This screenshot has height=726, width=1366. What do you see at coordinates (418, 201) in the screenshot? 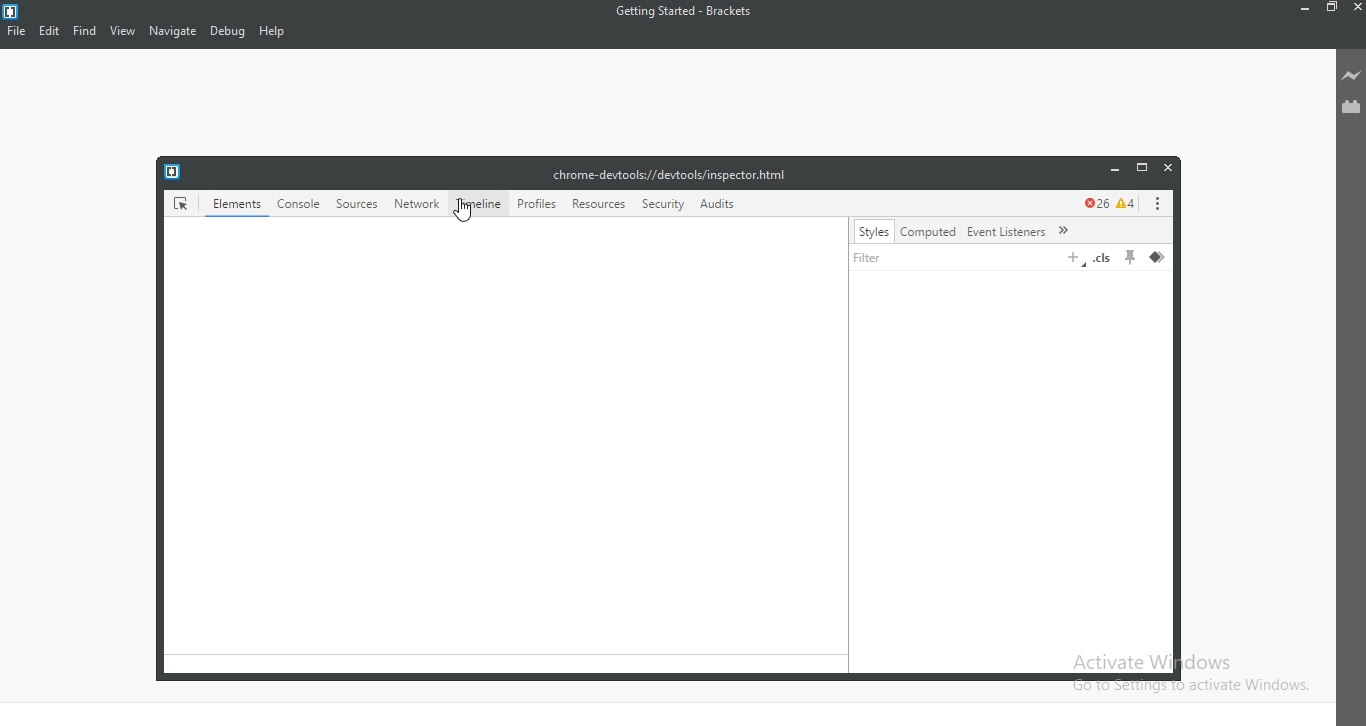
I see `network` at bounding box center [418, 201].